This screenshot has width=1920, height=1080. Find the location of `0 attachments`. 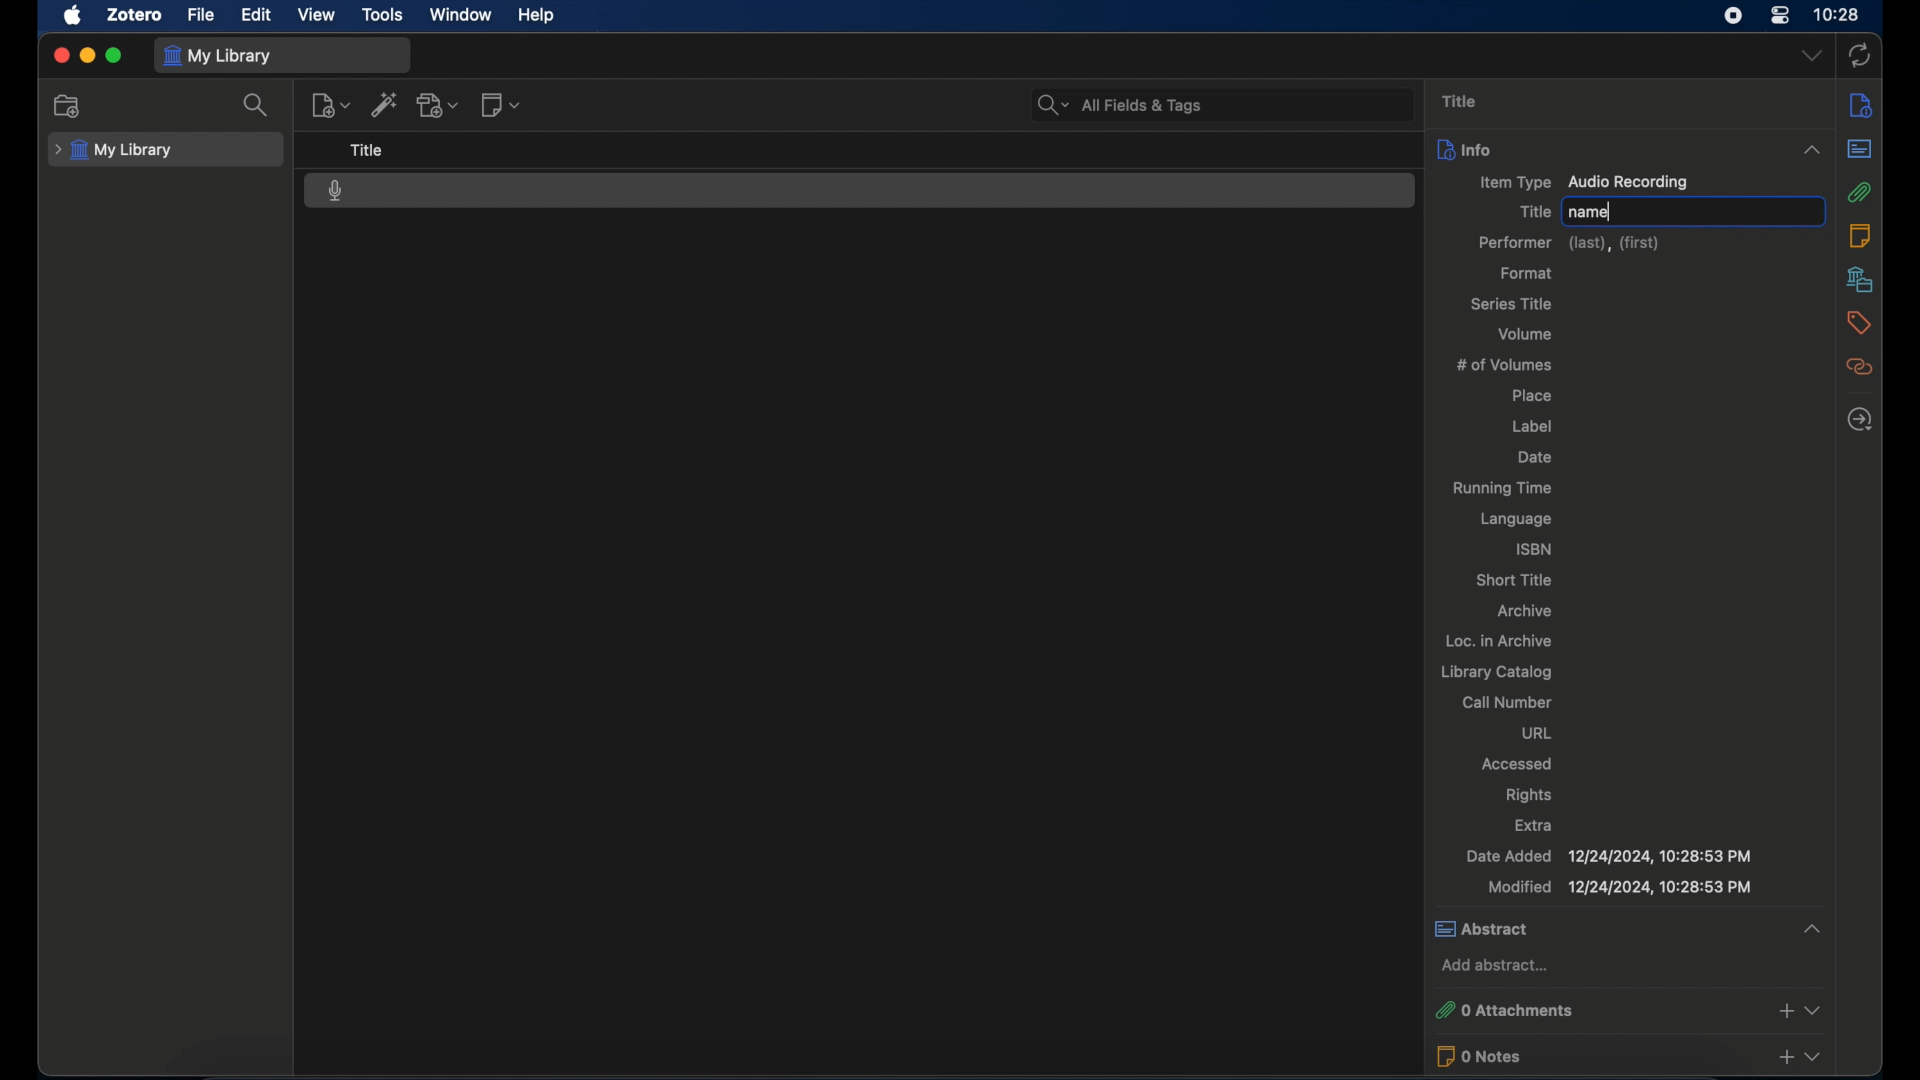

0 attachments is located at coordinates (1630, 1008).